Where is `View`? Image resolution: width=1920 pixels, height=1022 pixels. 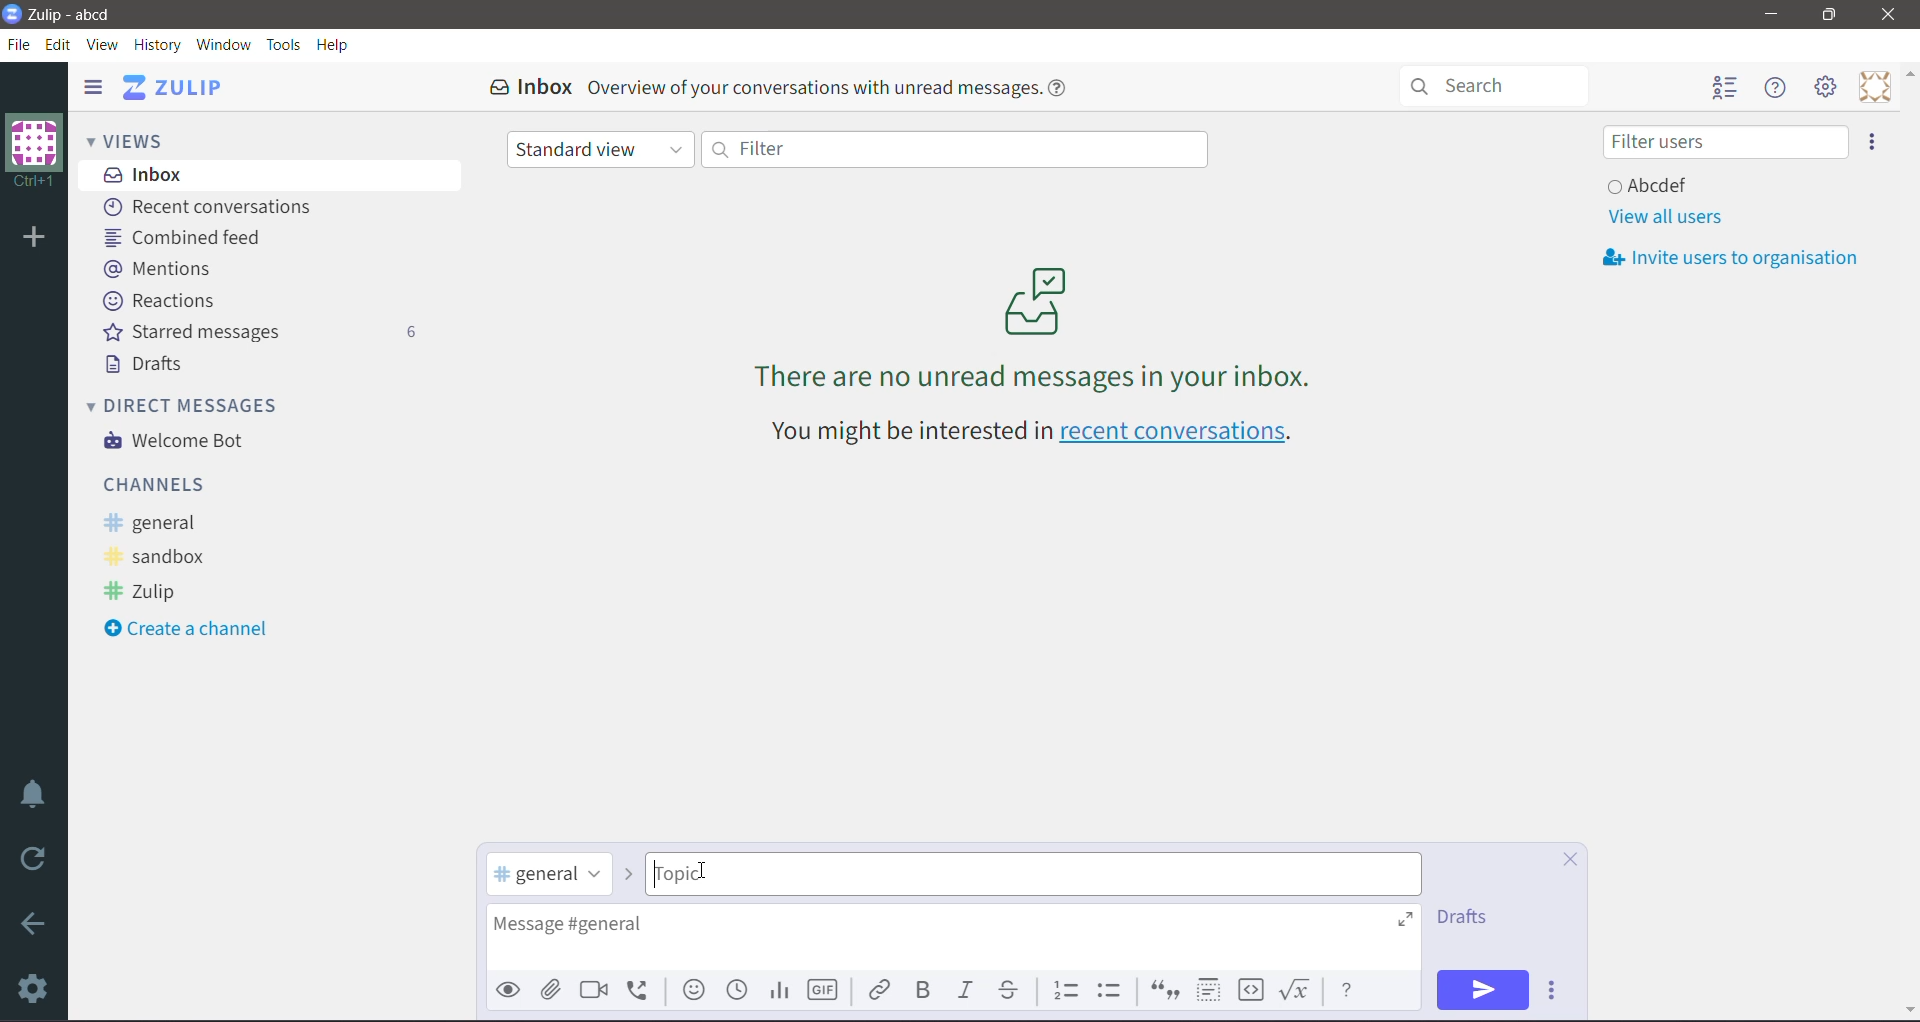 View is located at coordinates (104, 45).